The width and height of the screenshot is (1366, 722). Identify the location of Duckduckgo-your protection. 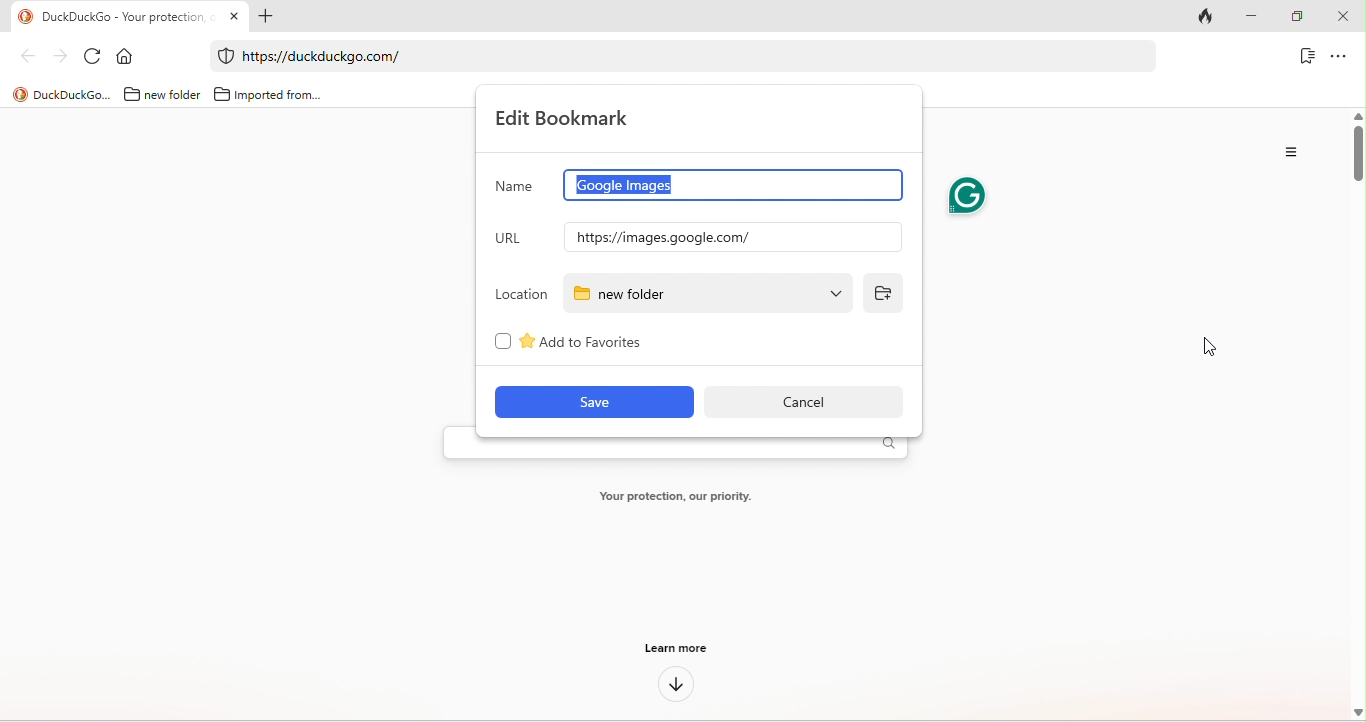
(122, 15).